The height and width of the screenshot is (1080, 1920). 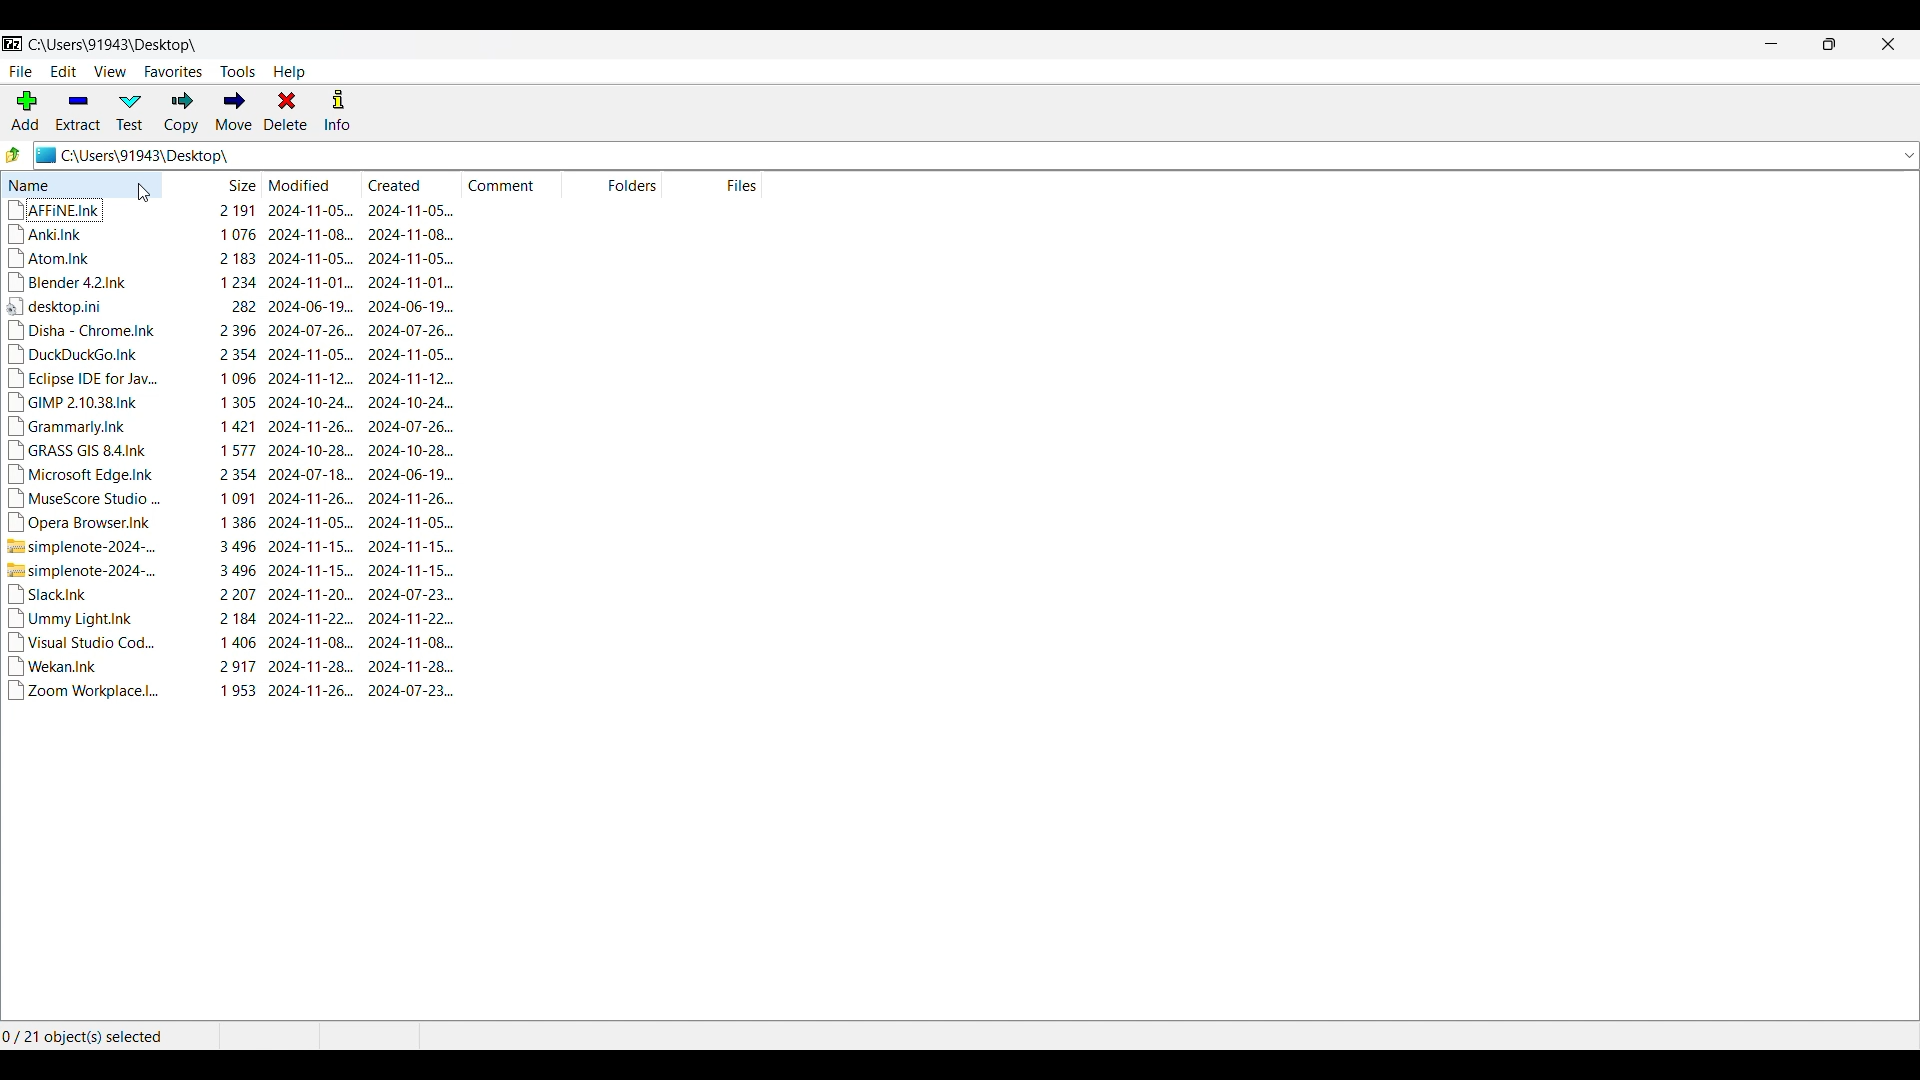 I want to click on Copy, so click(x=182, y=113).